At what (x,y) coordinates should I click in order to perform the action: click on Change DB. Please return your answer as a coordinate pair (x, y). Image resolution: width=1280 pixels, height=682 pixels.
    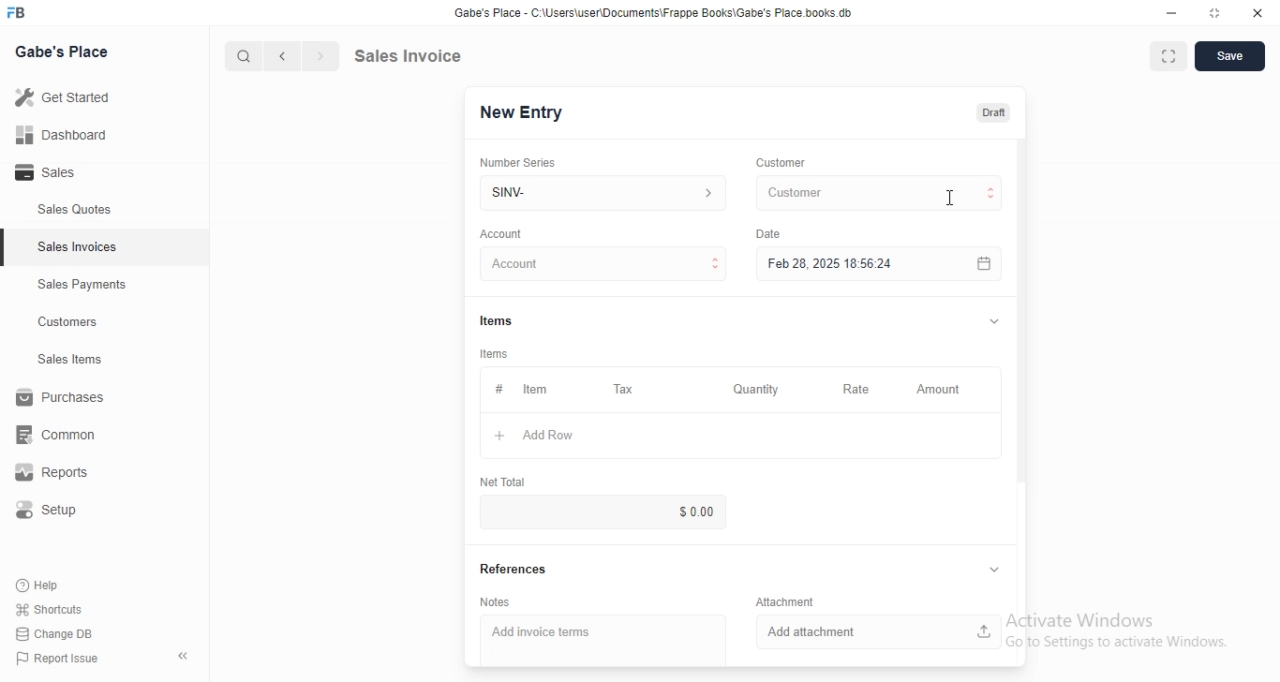
    Looking at the image, I should click on (58, 635).